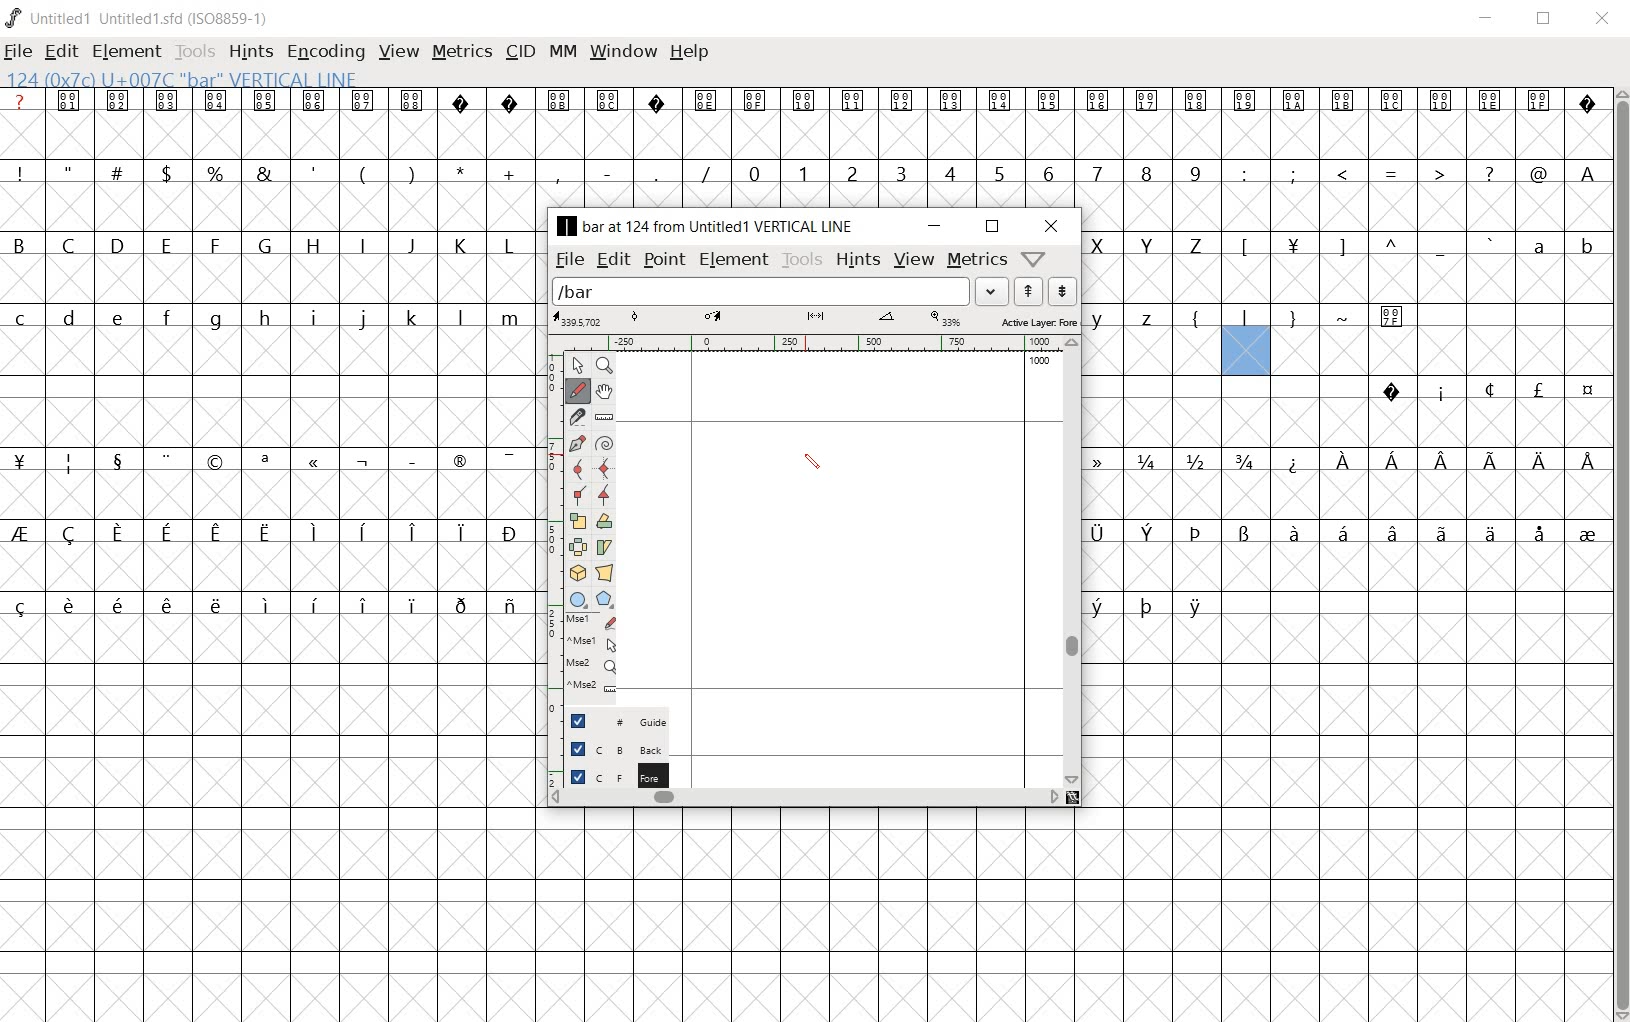  What do you see at coordinates (806, 172) in the screenshot?
I see `numbers and symbols` at bounding box center [806, 172].